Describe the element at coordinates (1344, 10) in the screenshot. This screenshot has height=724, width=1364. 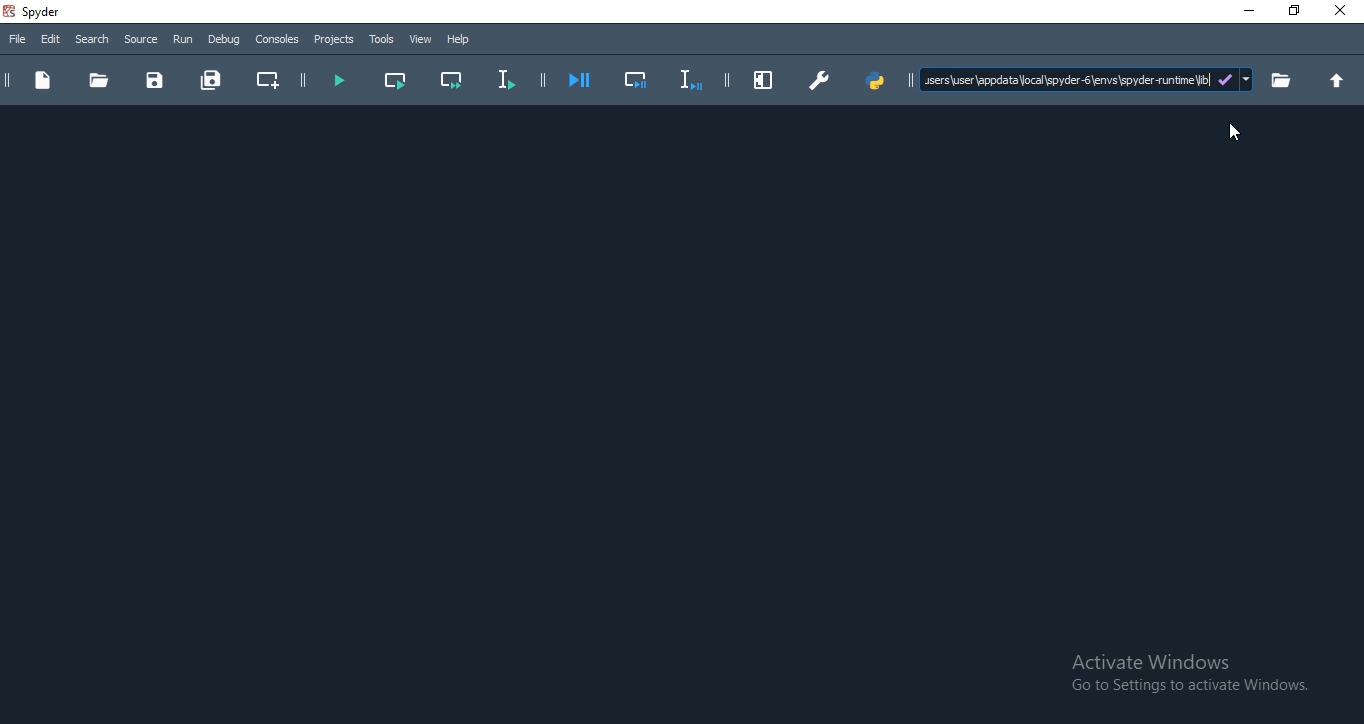
I see `Close` at that location.